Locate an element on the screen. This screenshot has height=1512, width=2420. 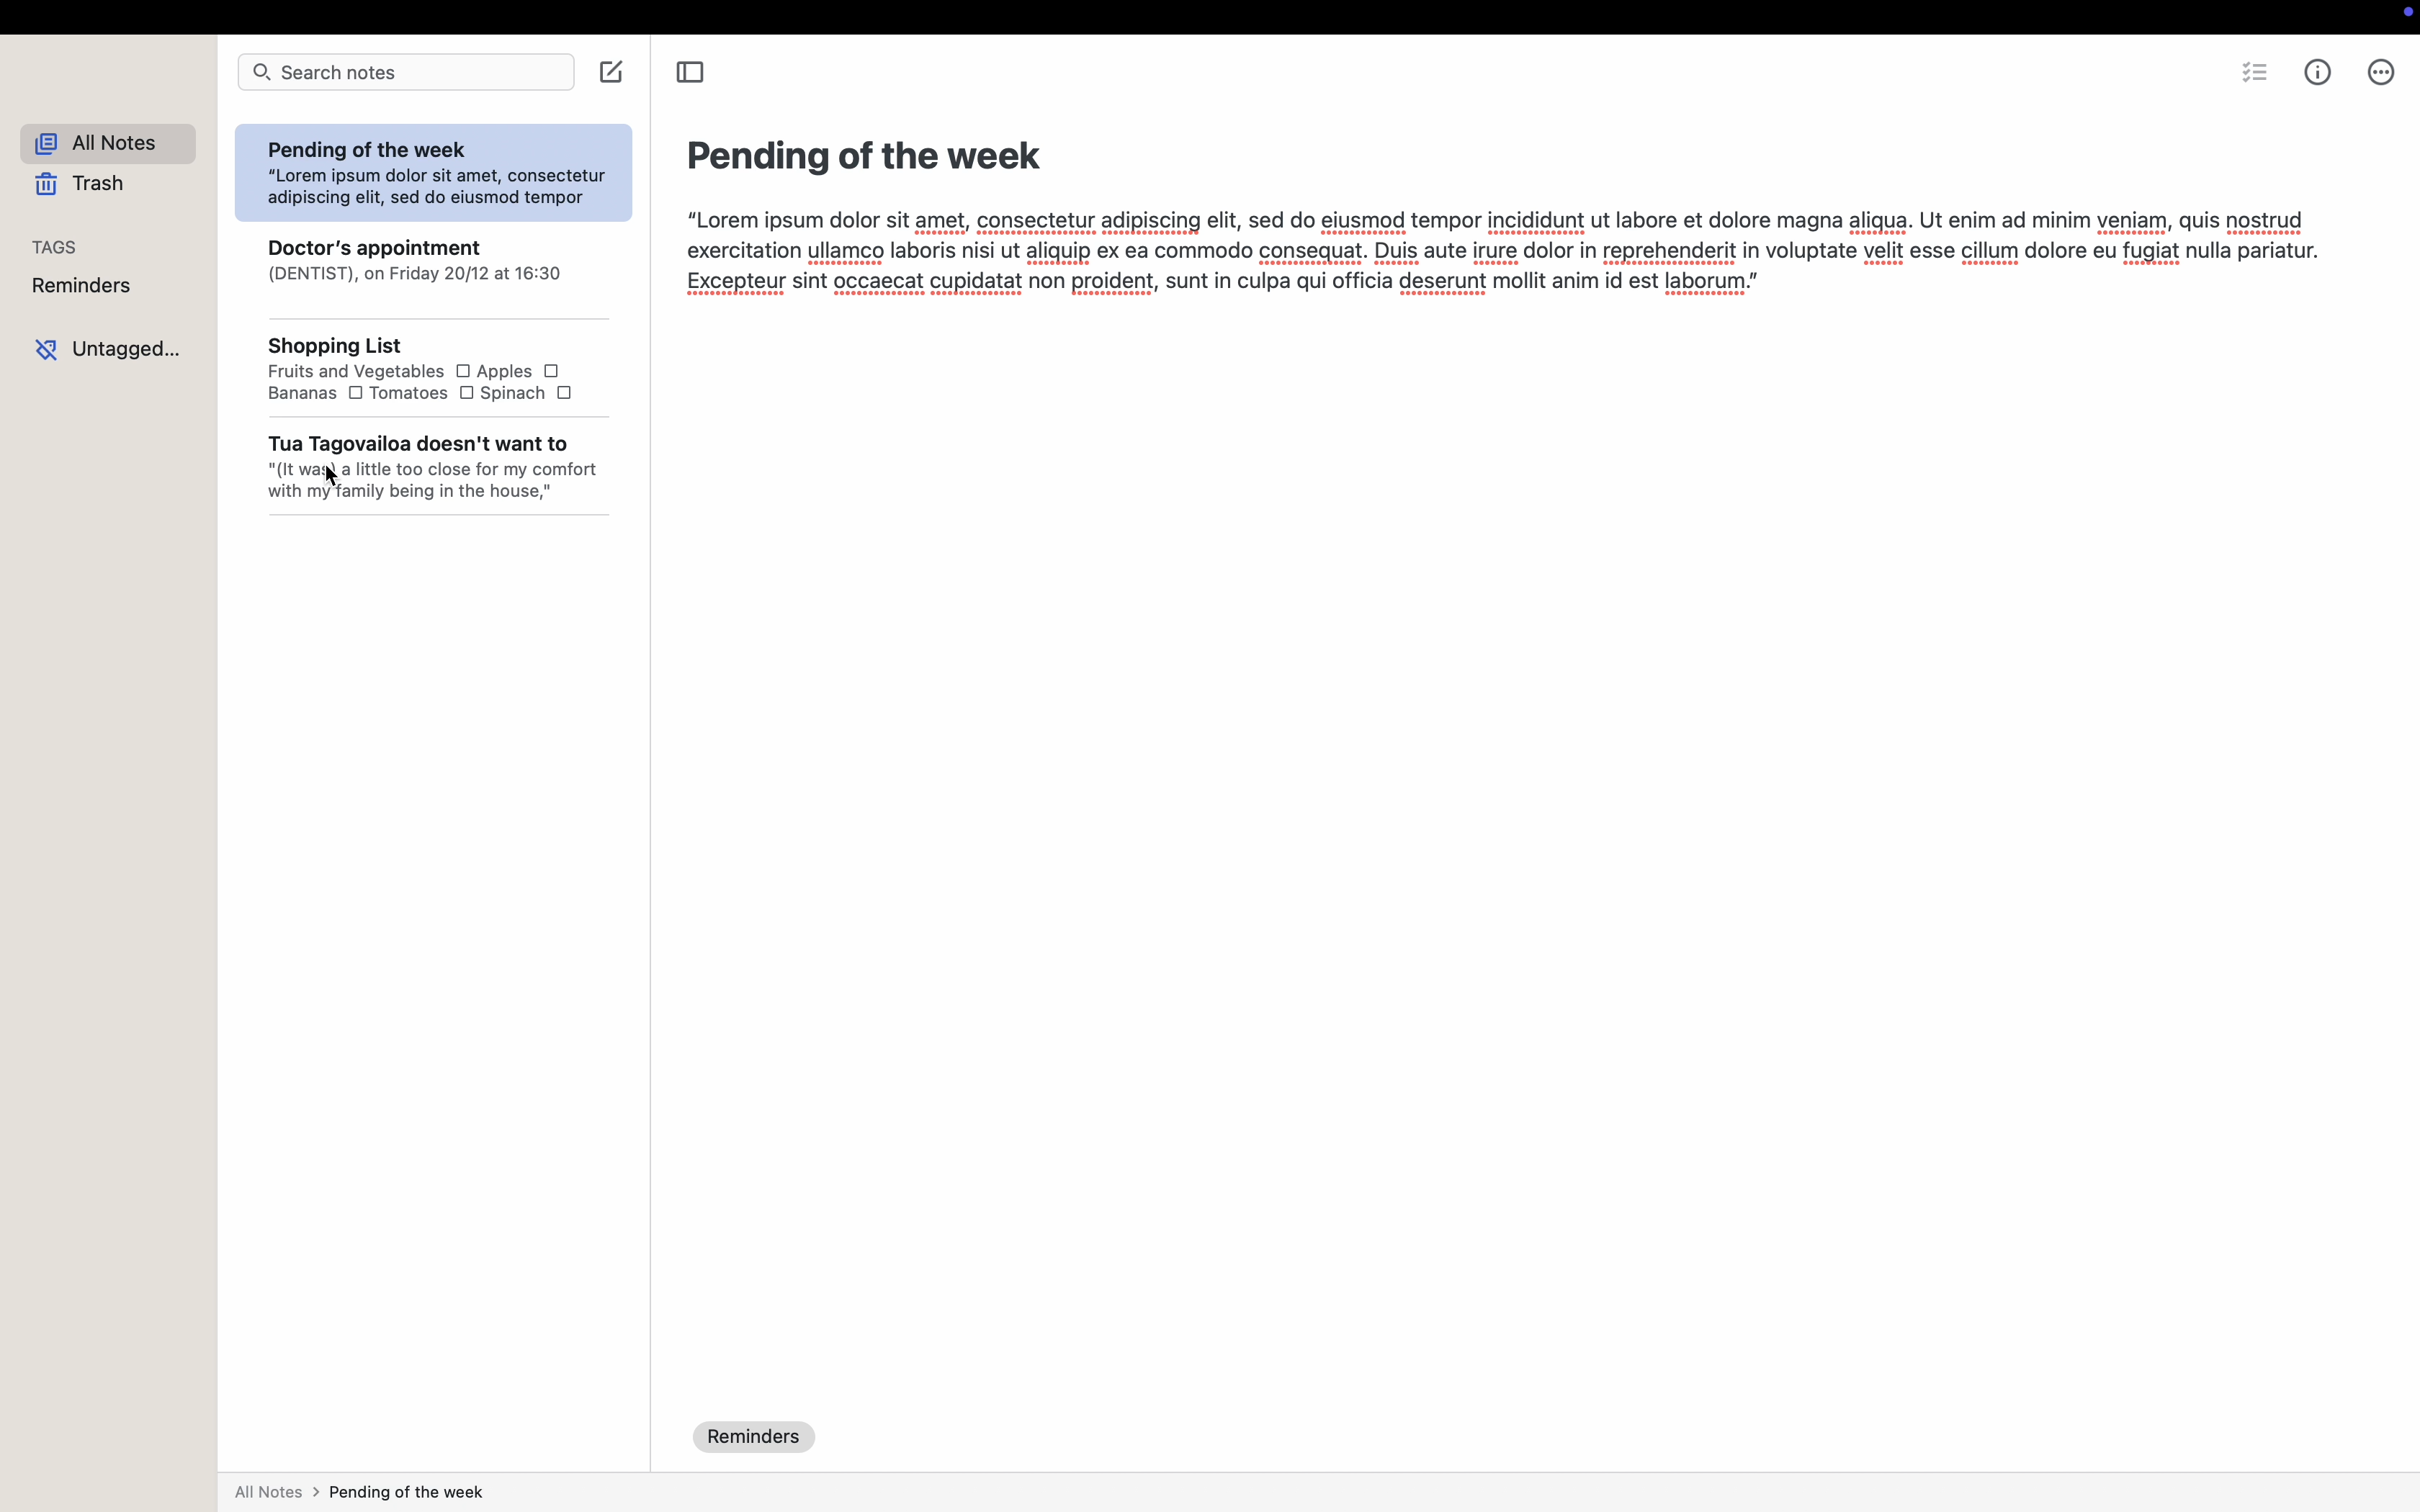
reminders is located at coordinates (83, 286).